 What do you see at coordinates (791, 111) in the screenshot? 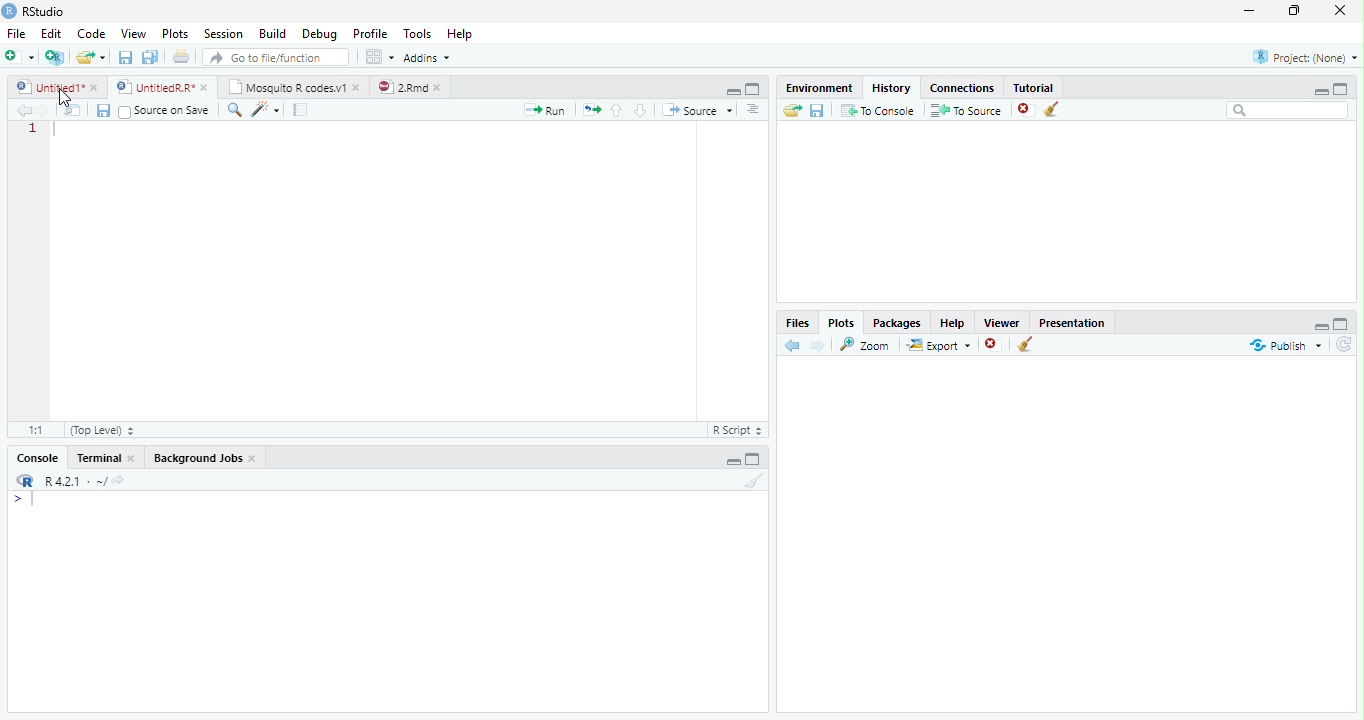
I see `Load history from an existing file` at bounding box center [791, 111].